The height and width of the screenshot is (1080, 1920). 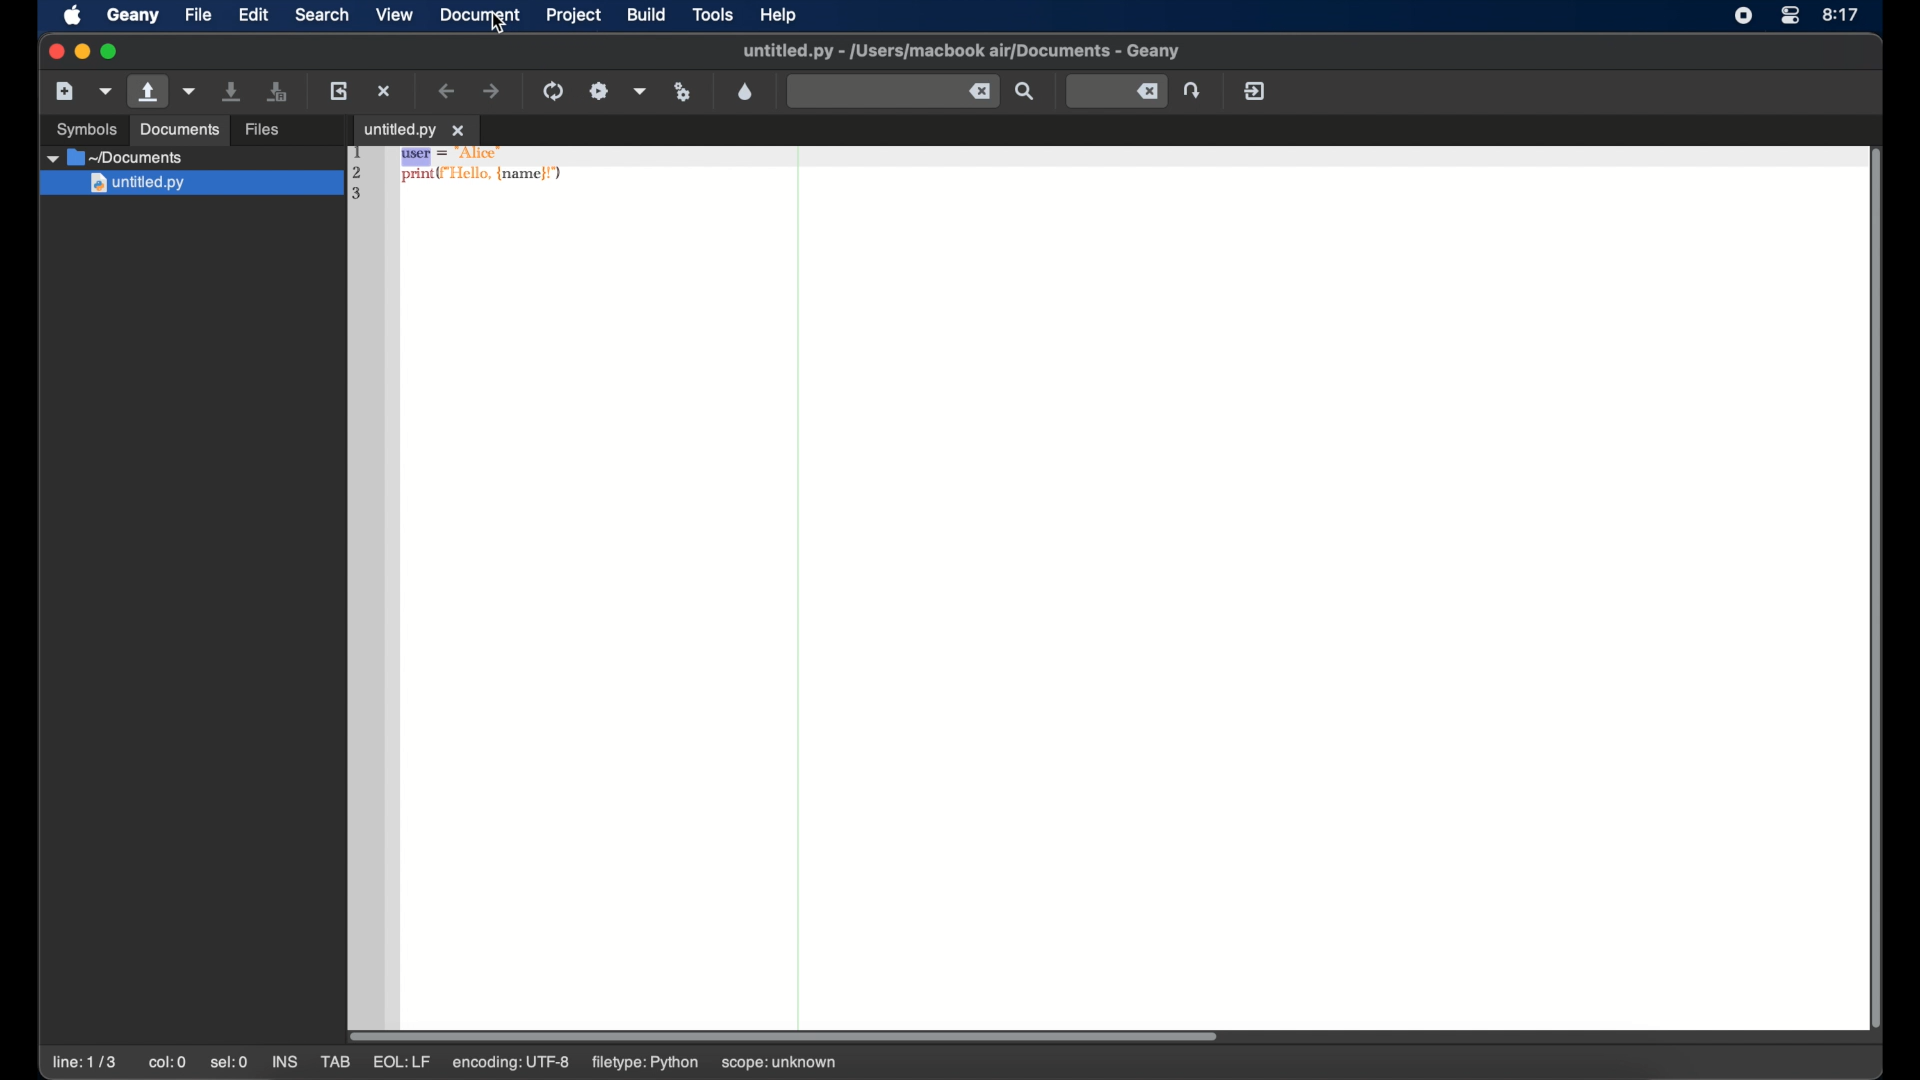 What do you see at coordinates (180, 130) in the screenshot?
I see `documents` at bounding box center [180, 130].